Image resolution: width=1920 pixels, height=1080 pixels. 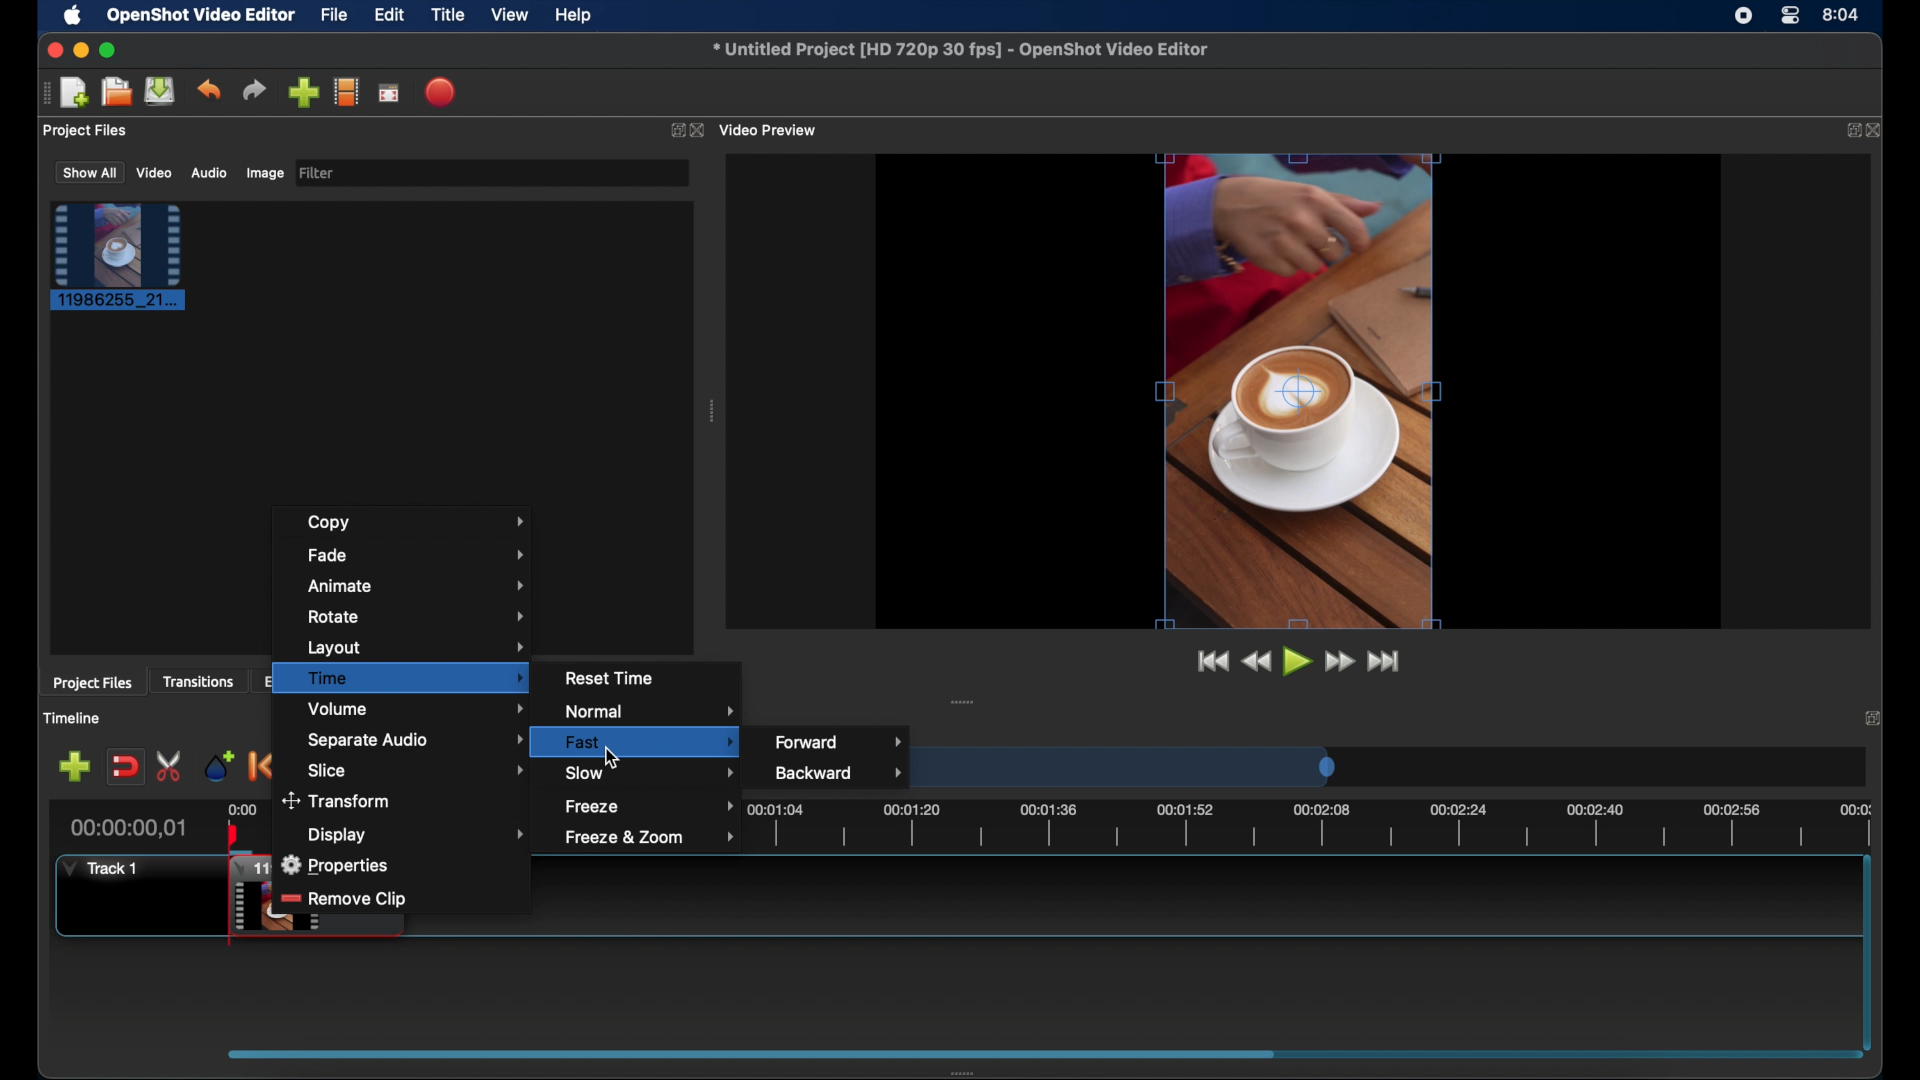 I want to click on time menu highlighted, so click(x=401, y=678).